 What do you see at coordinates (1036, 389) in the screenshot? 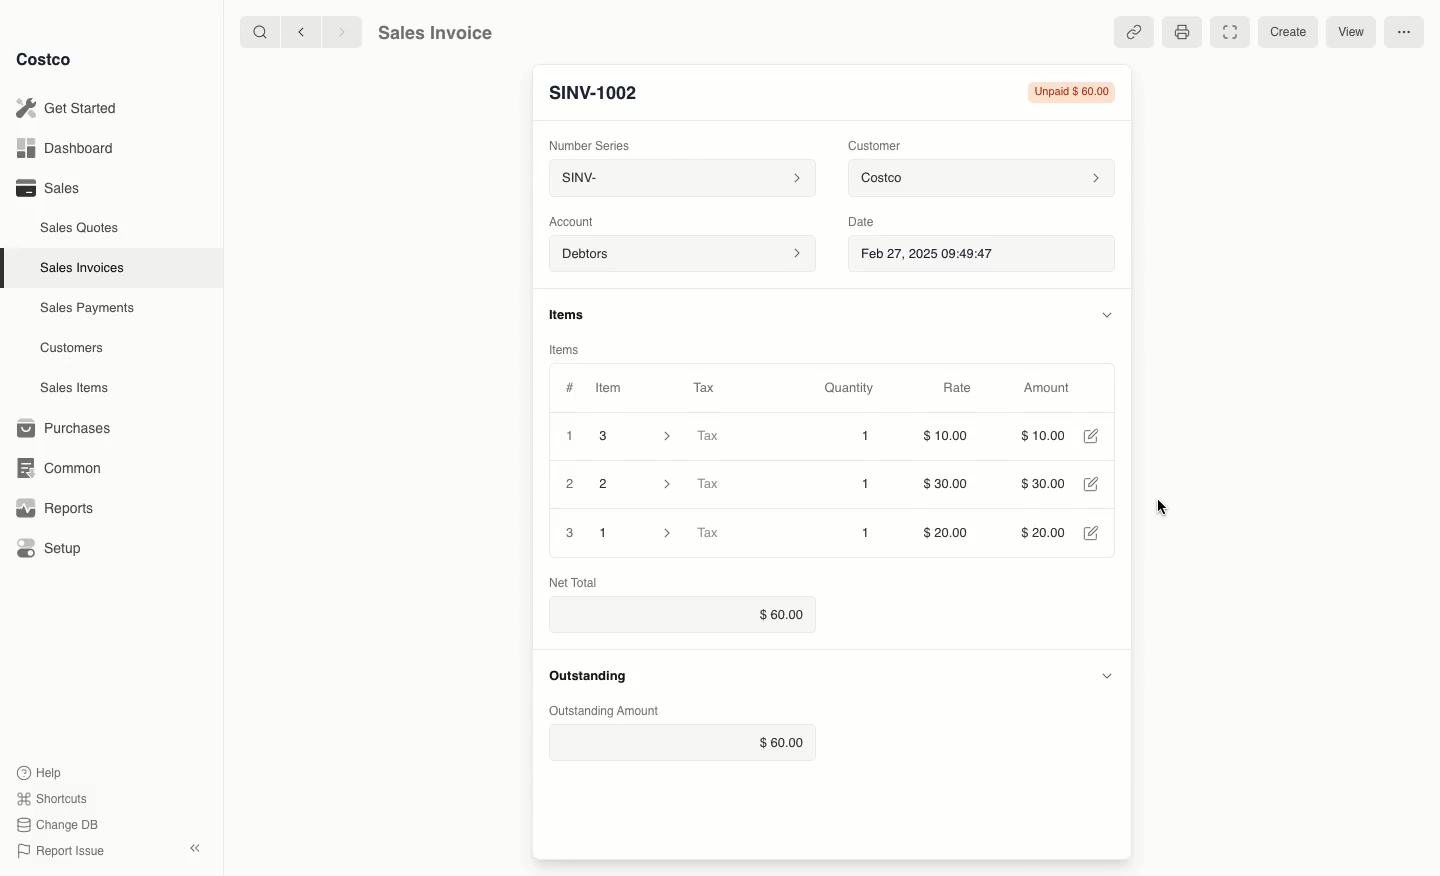
I see `Amount` at bounding box center [1036, 389].